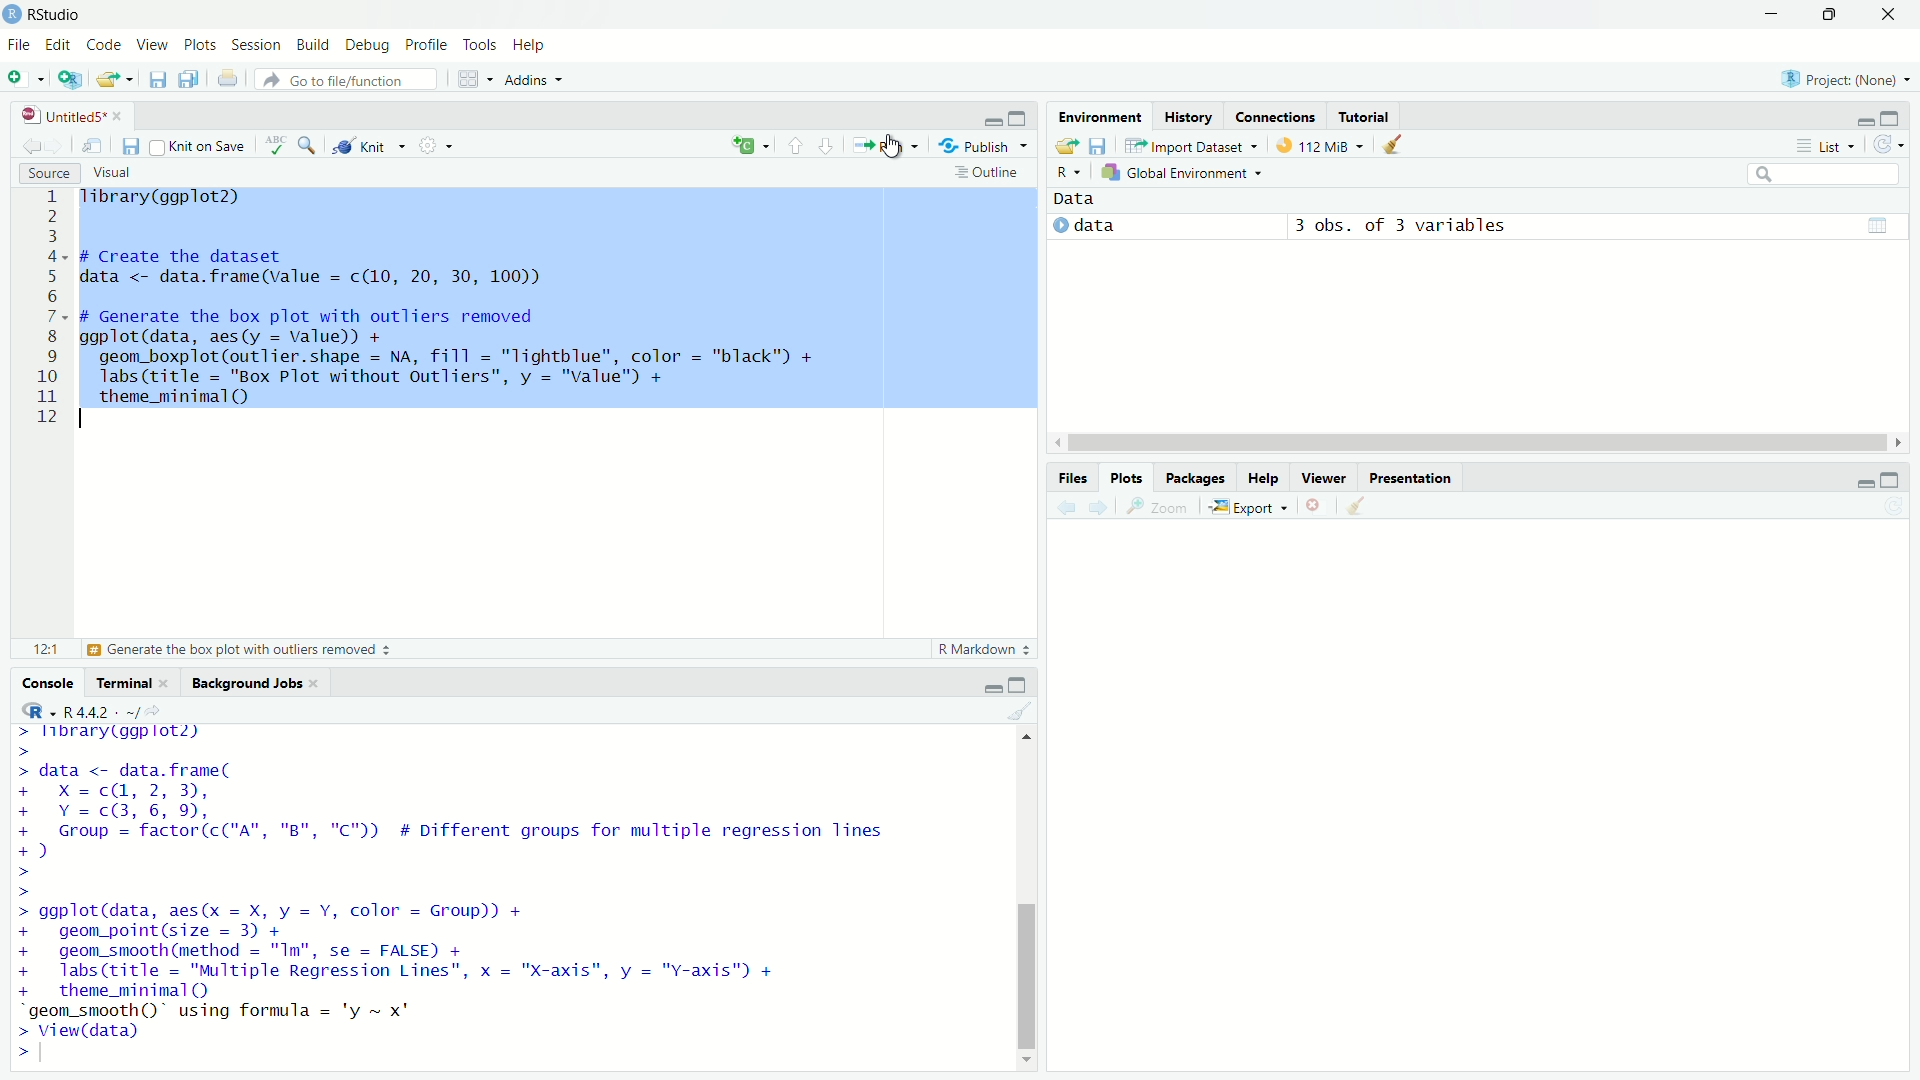 The width and height of the screenshot is (1920, 1080). What do you see at coordinates (270, 143) in the screenshot?
I see `abc` at bounding box center [270, 143].